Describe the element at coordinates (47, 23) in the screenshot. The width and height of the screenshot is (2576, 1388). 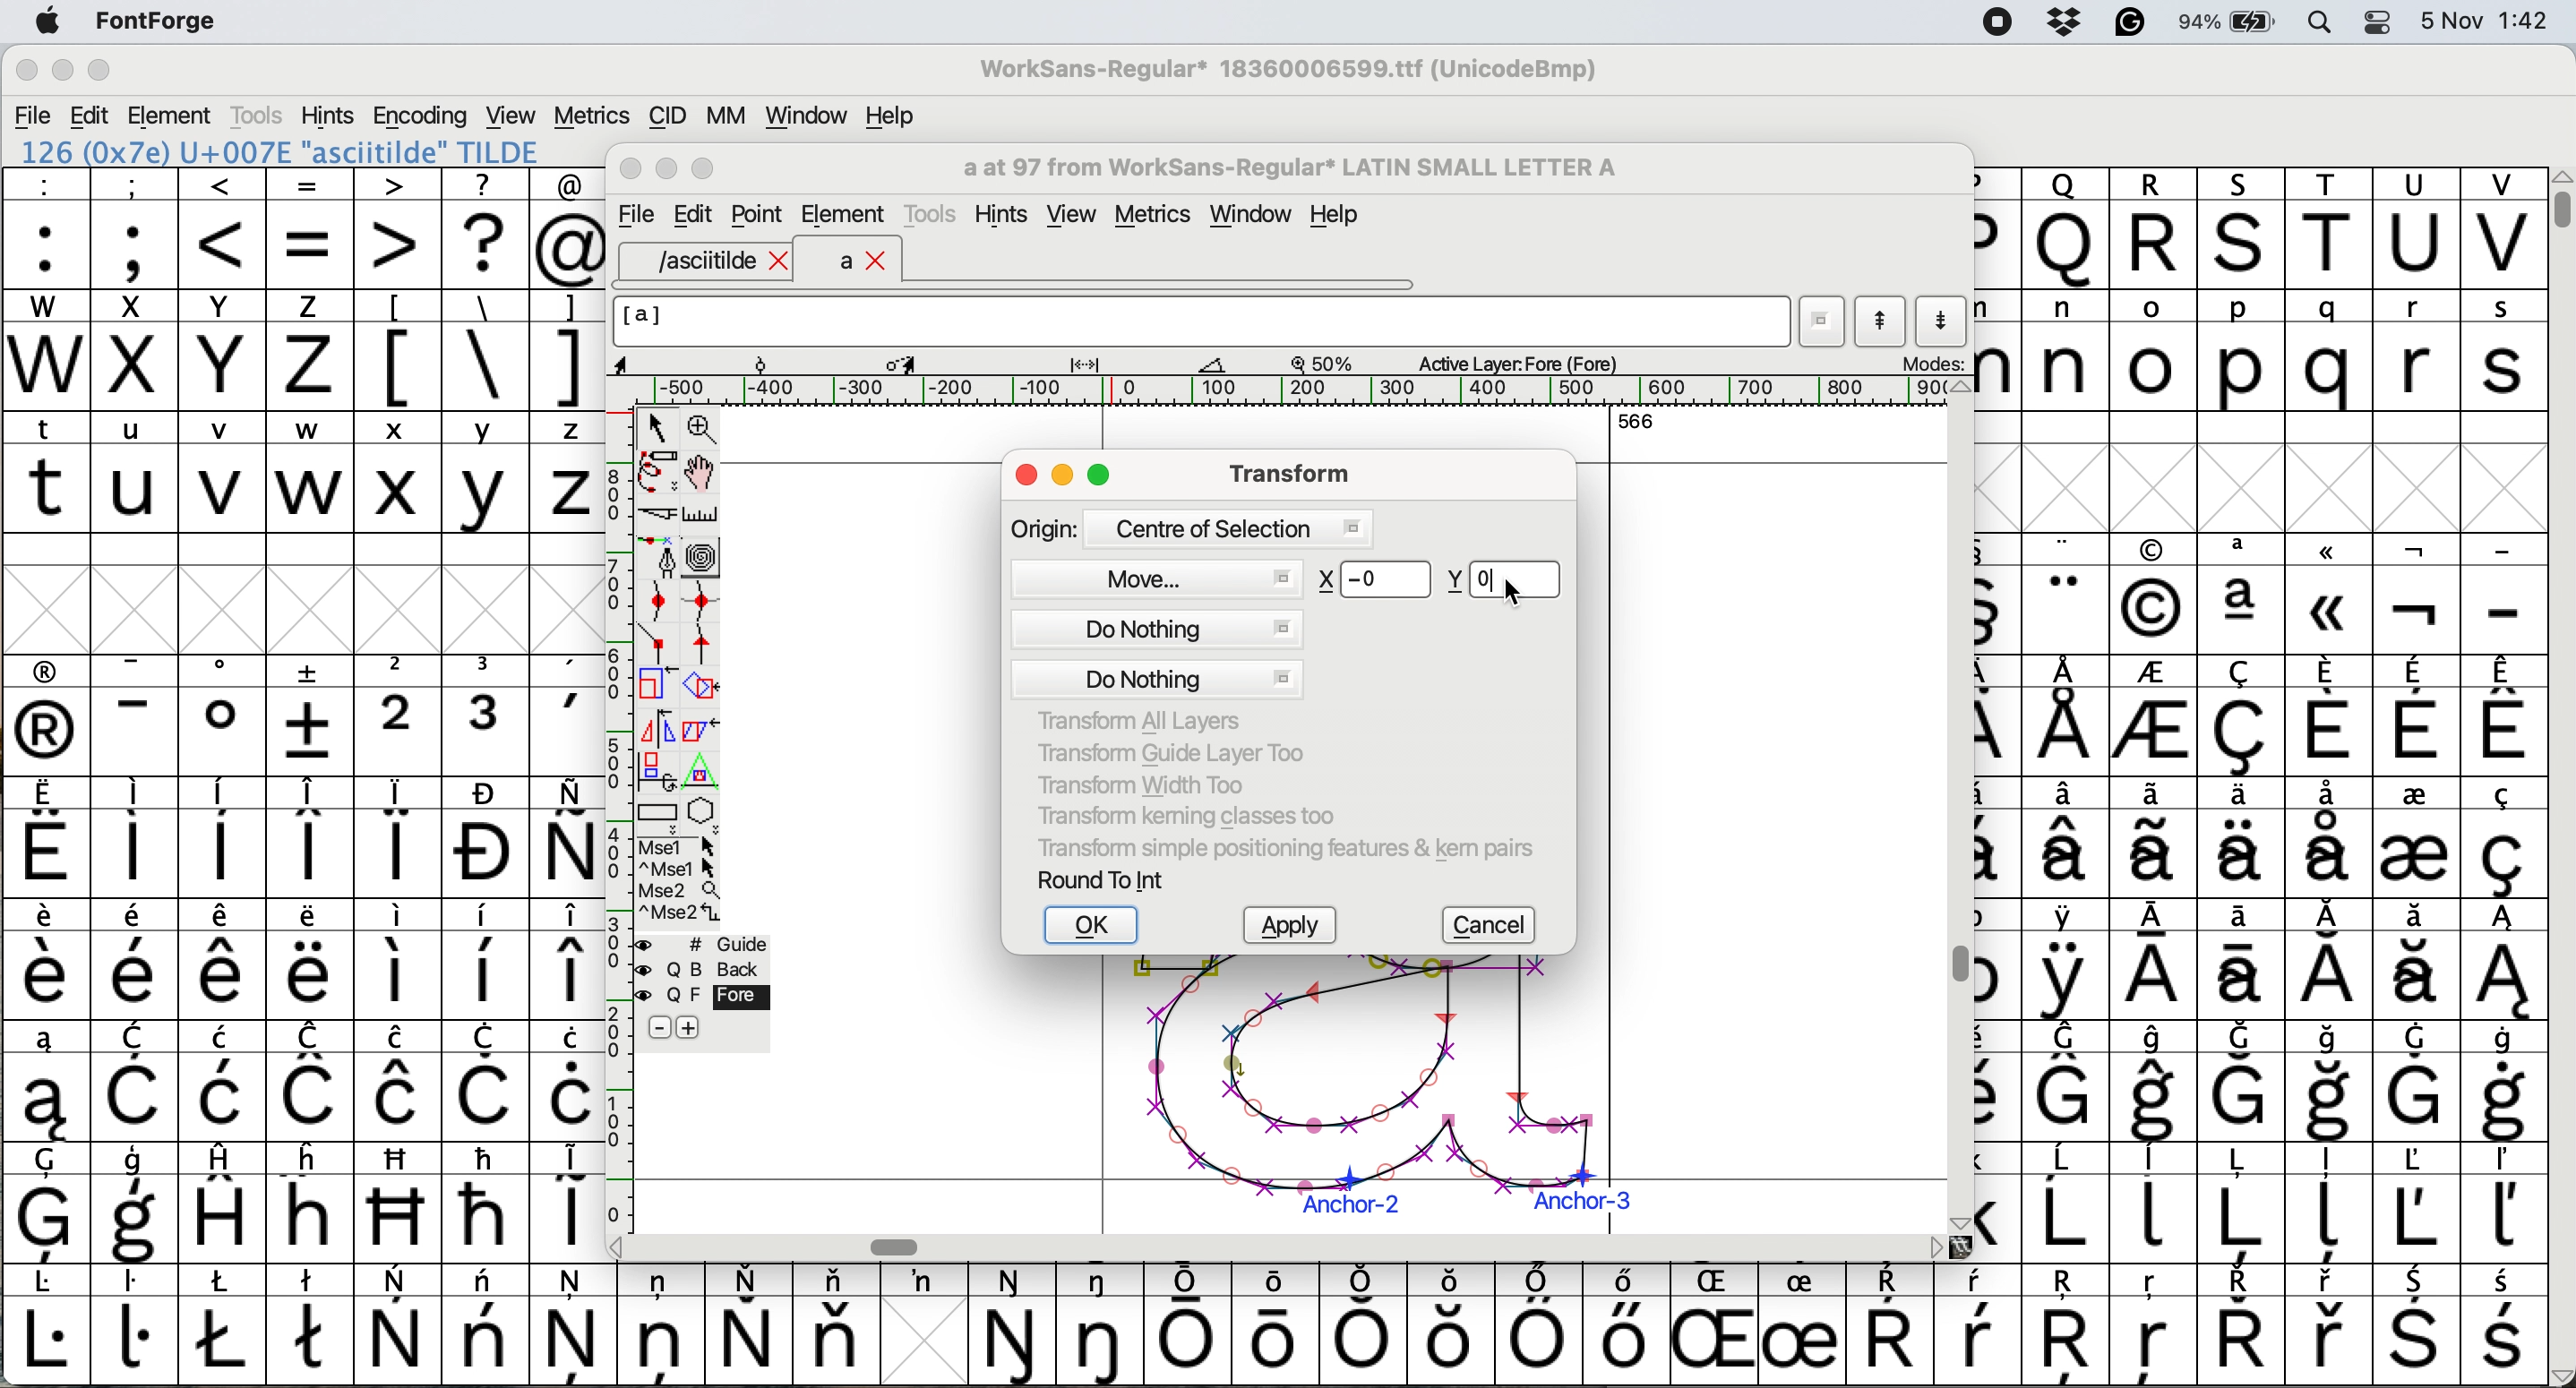
I see `system logo` at that location.